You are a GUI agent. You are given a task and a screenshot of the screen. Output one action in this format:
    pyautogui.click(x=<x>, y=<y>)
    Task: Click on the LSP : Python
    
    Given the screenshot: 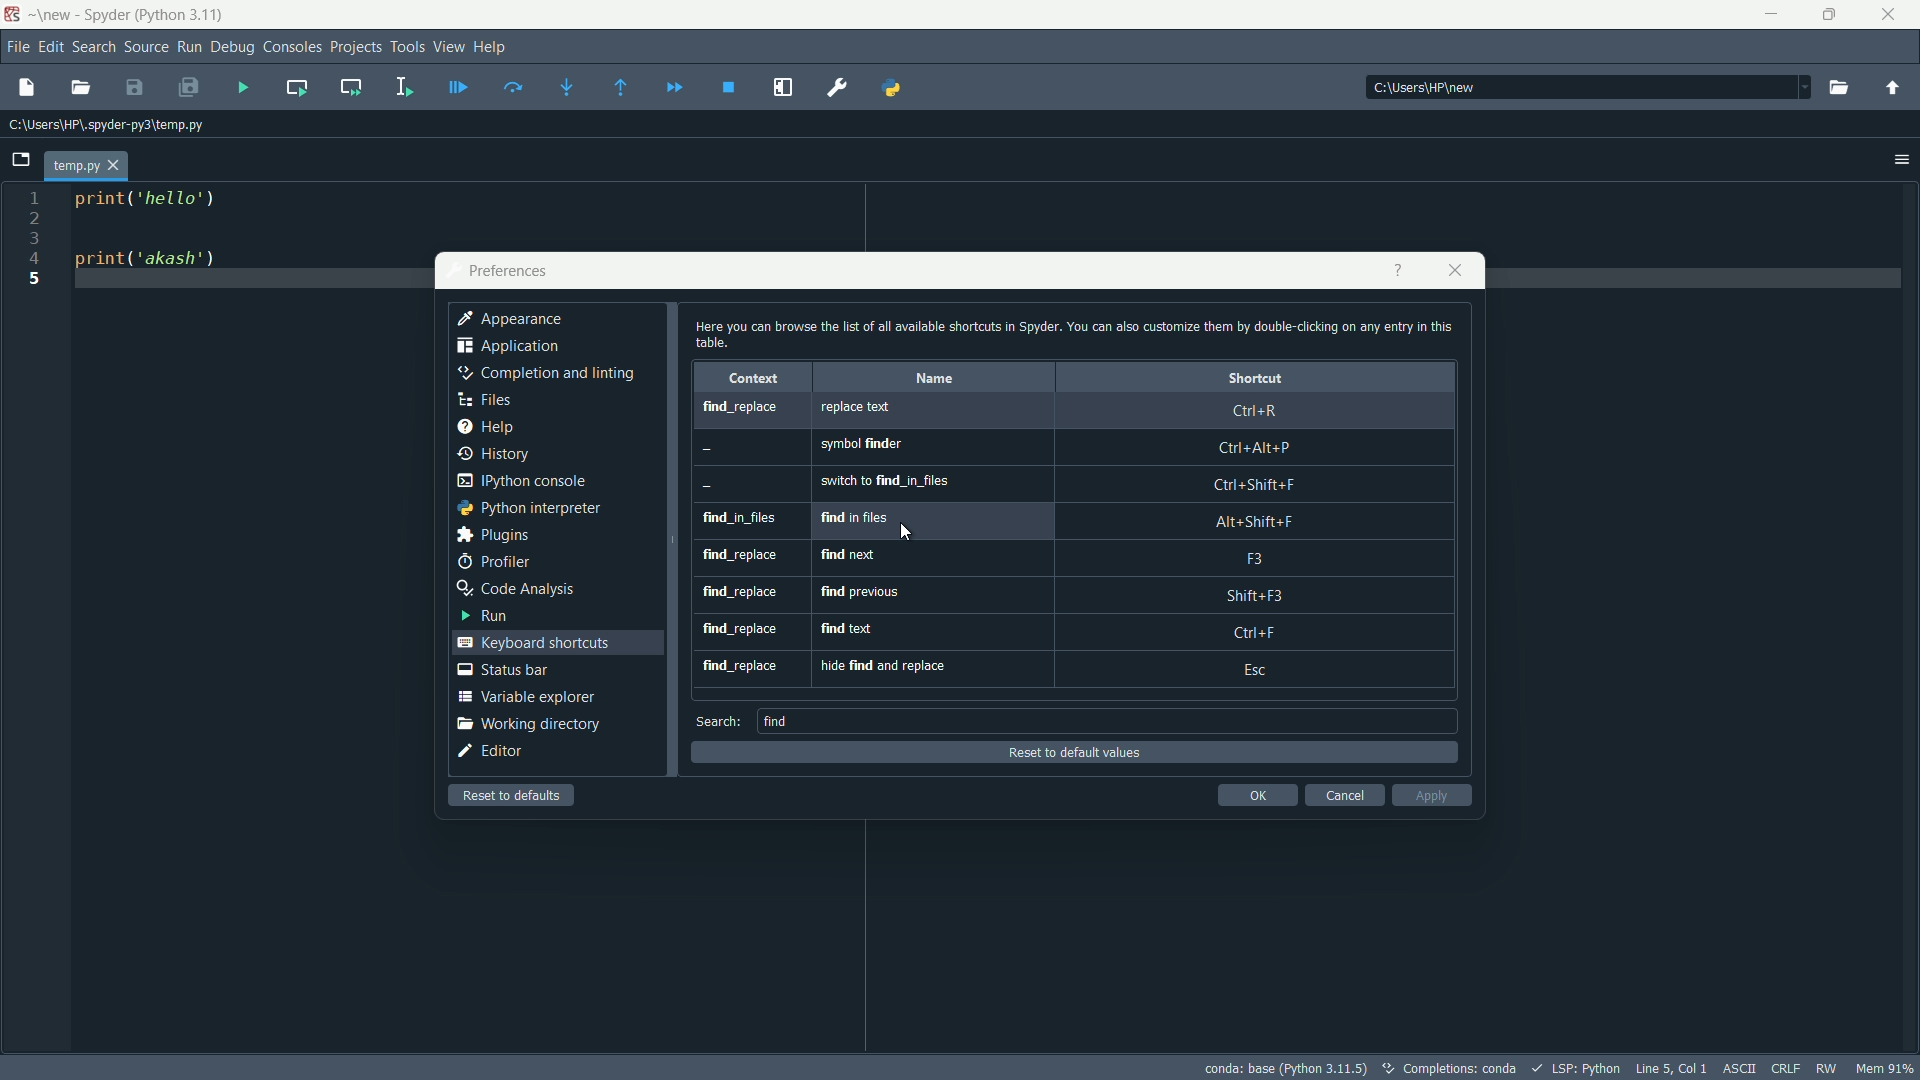 What is the action you would take?
    pyautogui.click(x=1579, y=1069)
    